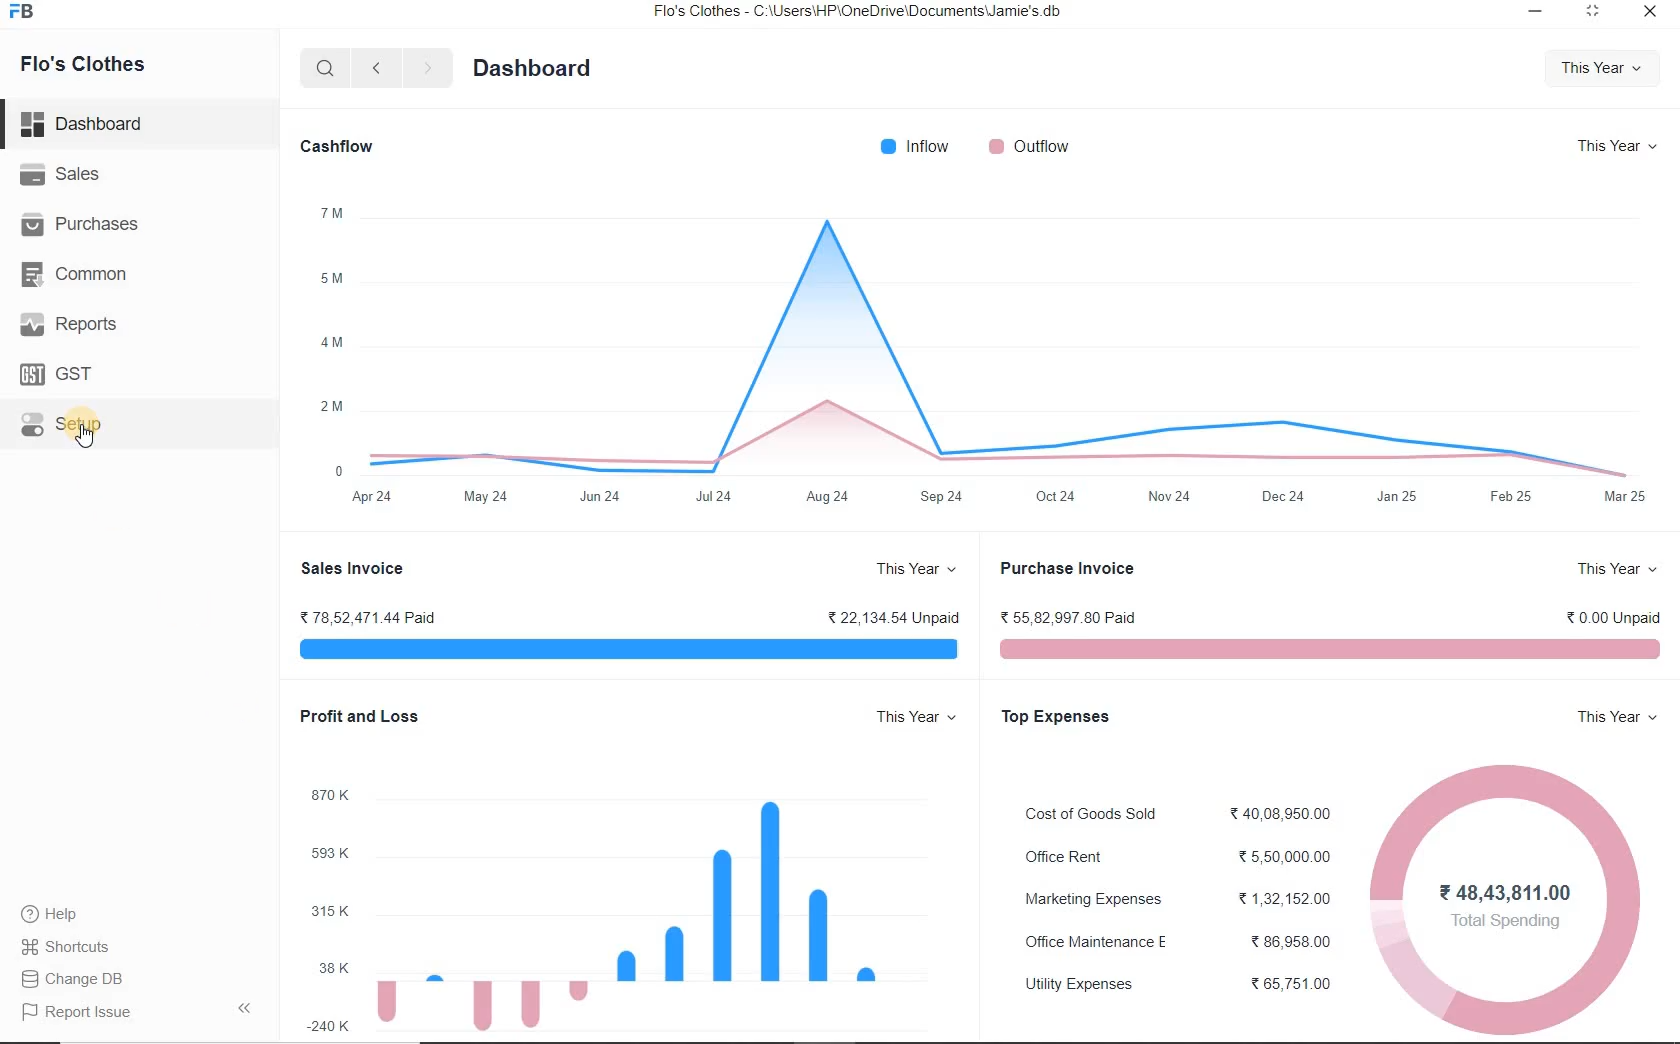 The image size is (1680, 1044). Describe the element at coordinates (1167, 498) in the screenshot. I see `Nov24` at that location.